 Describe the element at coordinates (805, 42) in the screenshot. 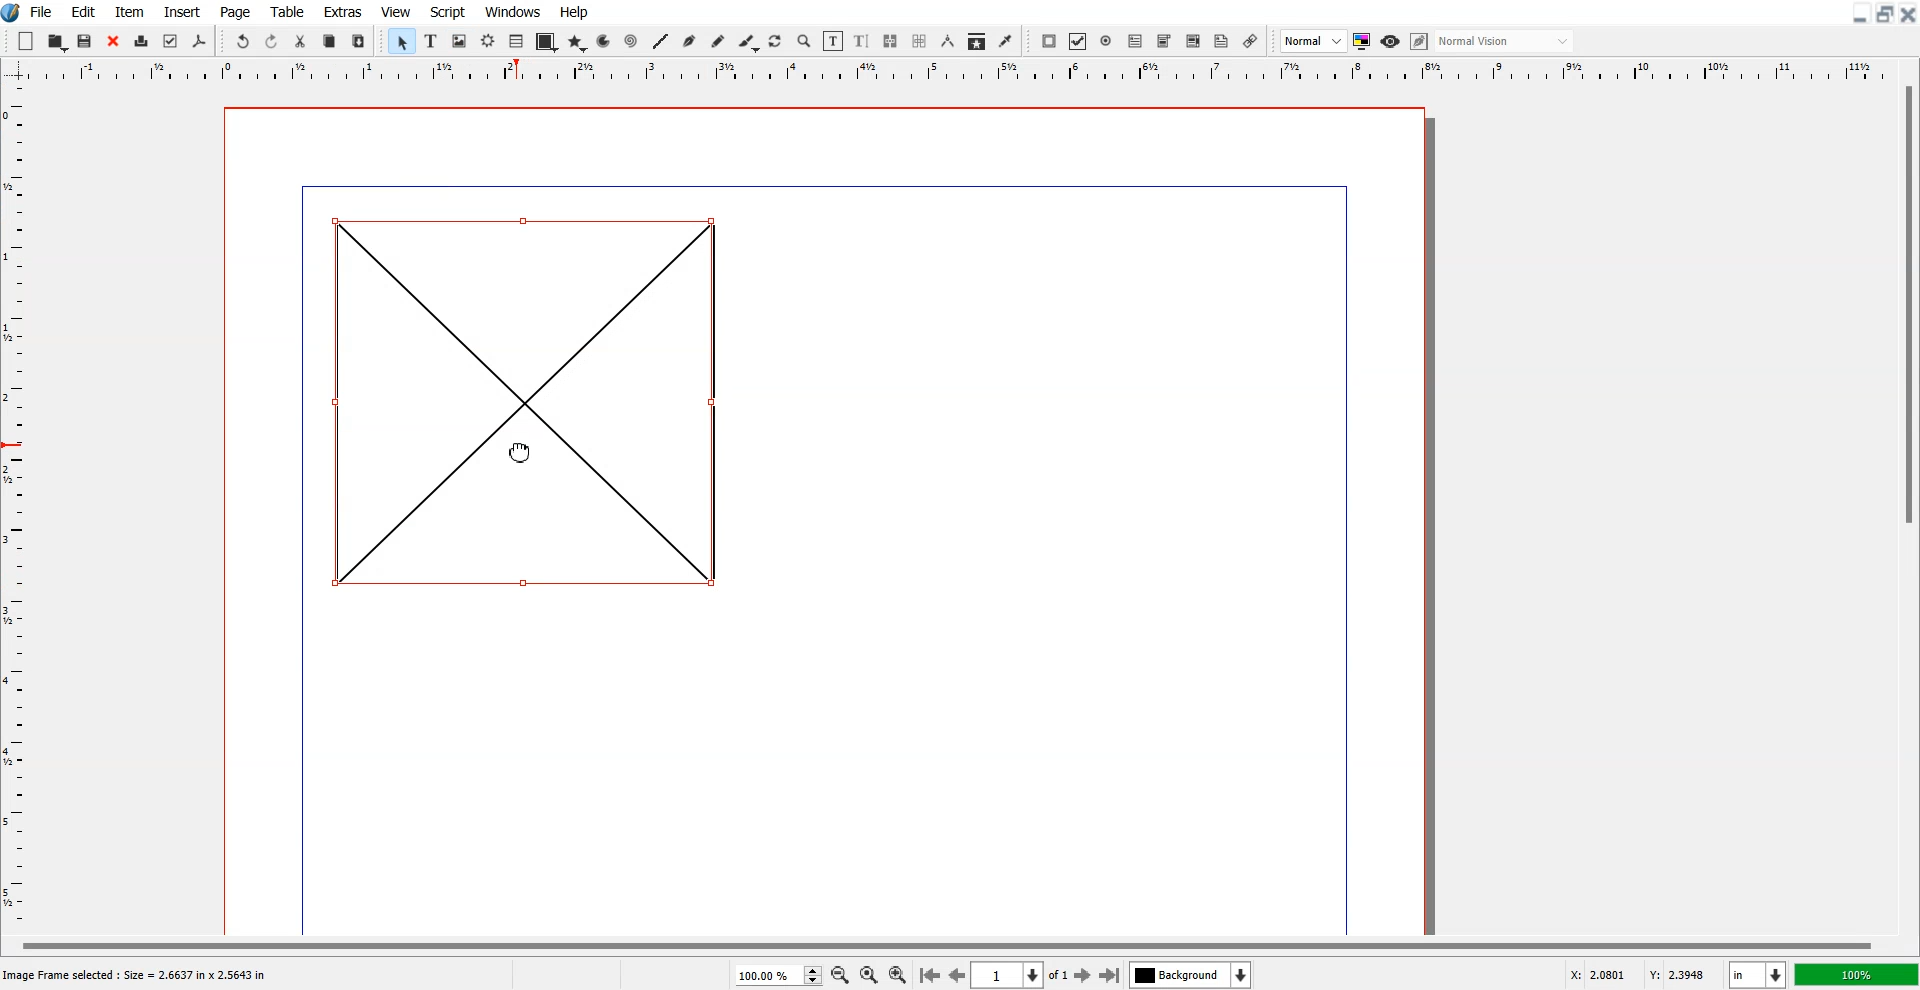

I see `Zoom in or Out` at that location.